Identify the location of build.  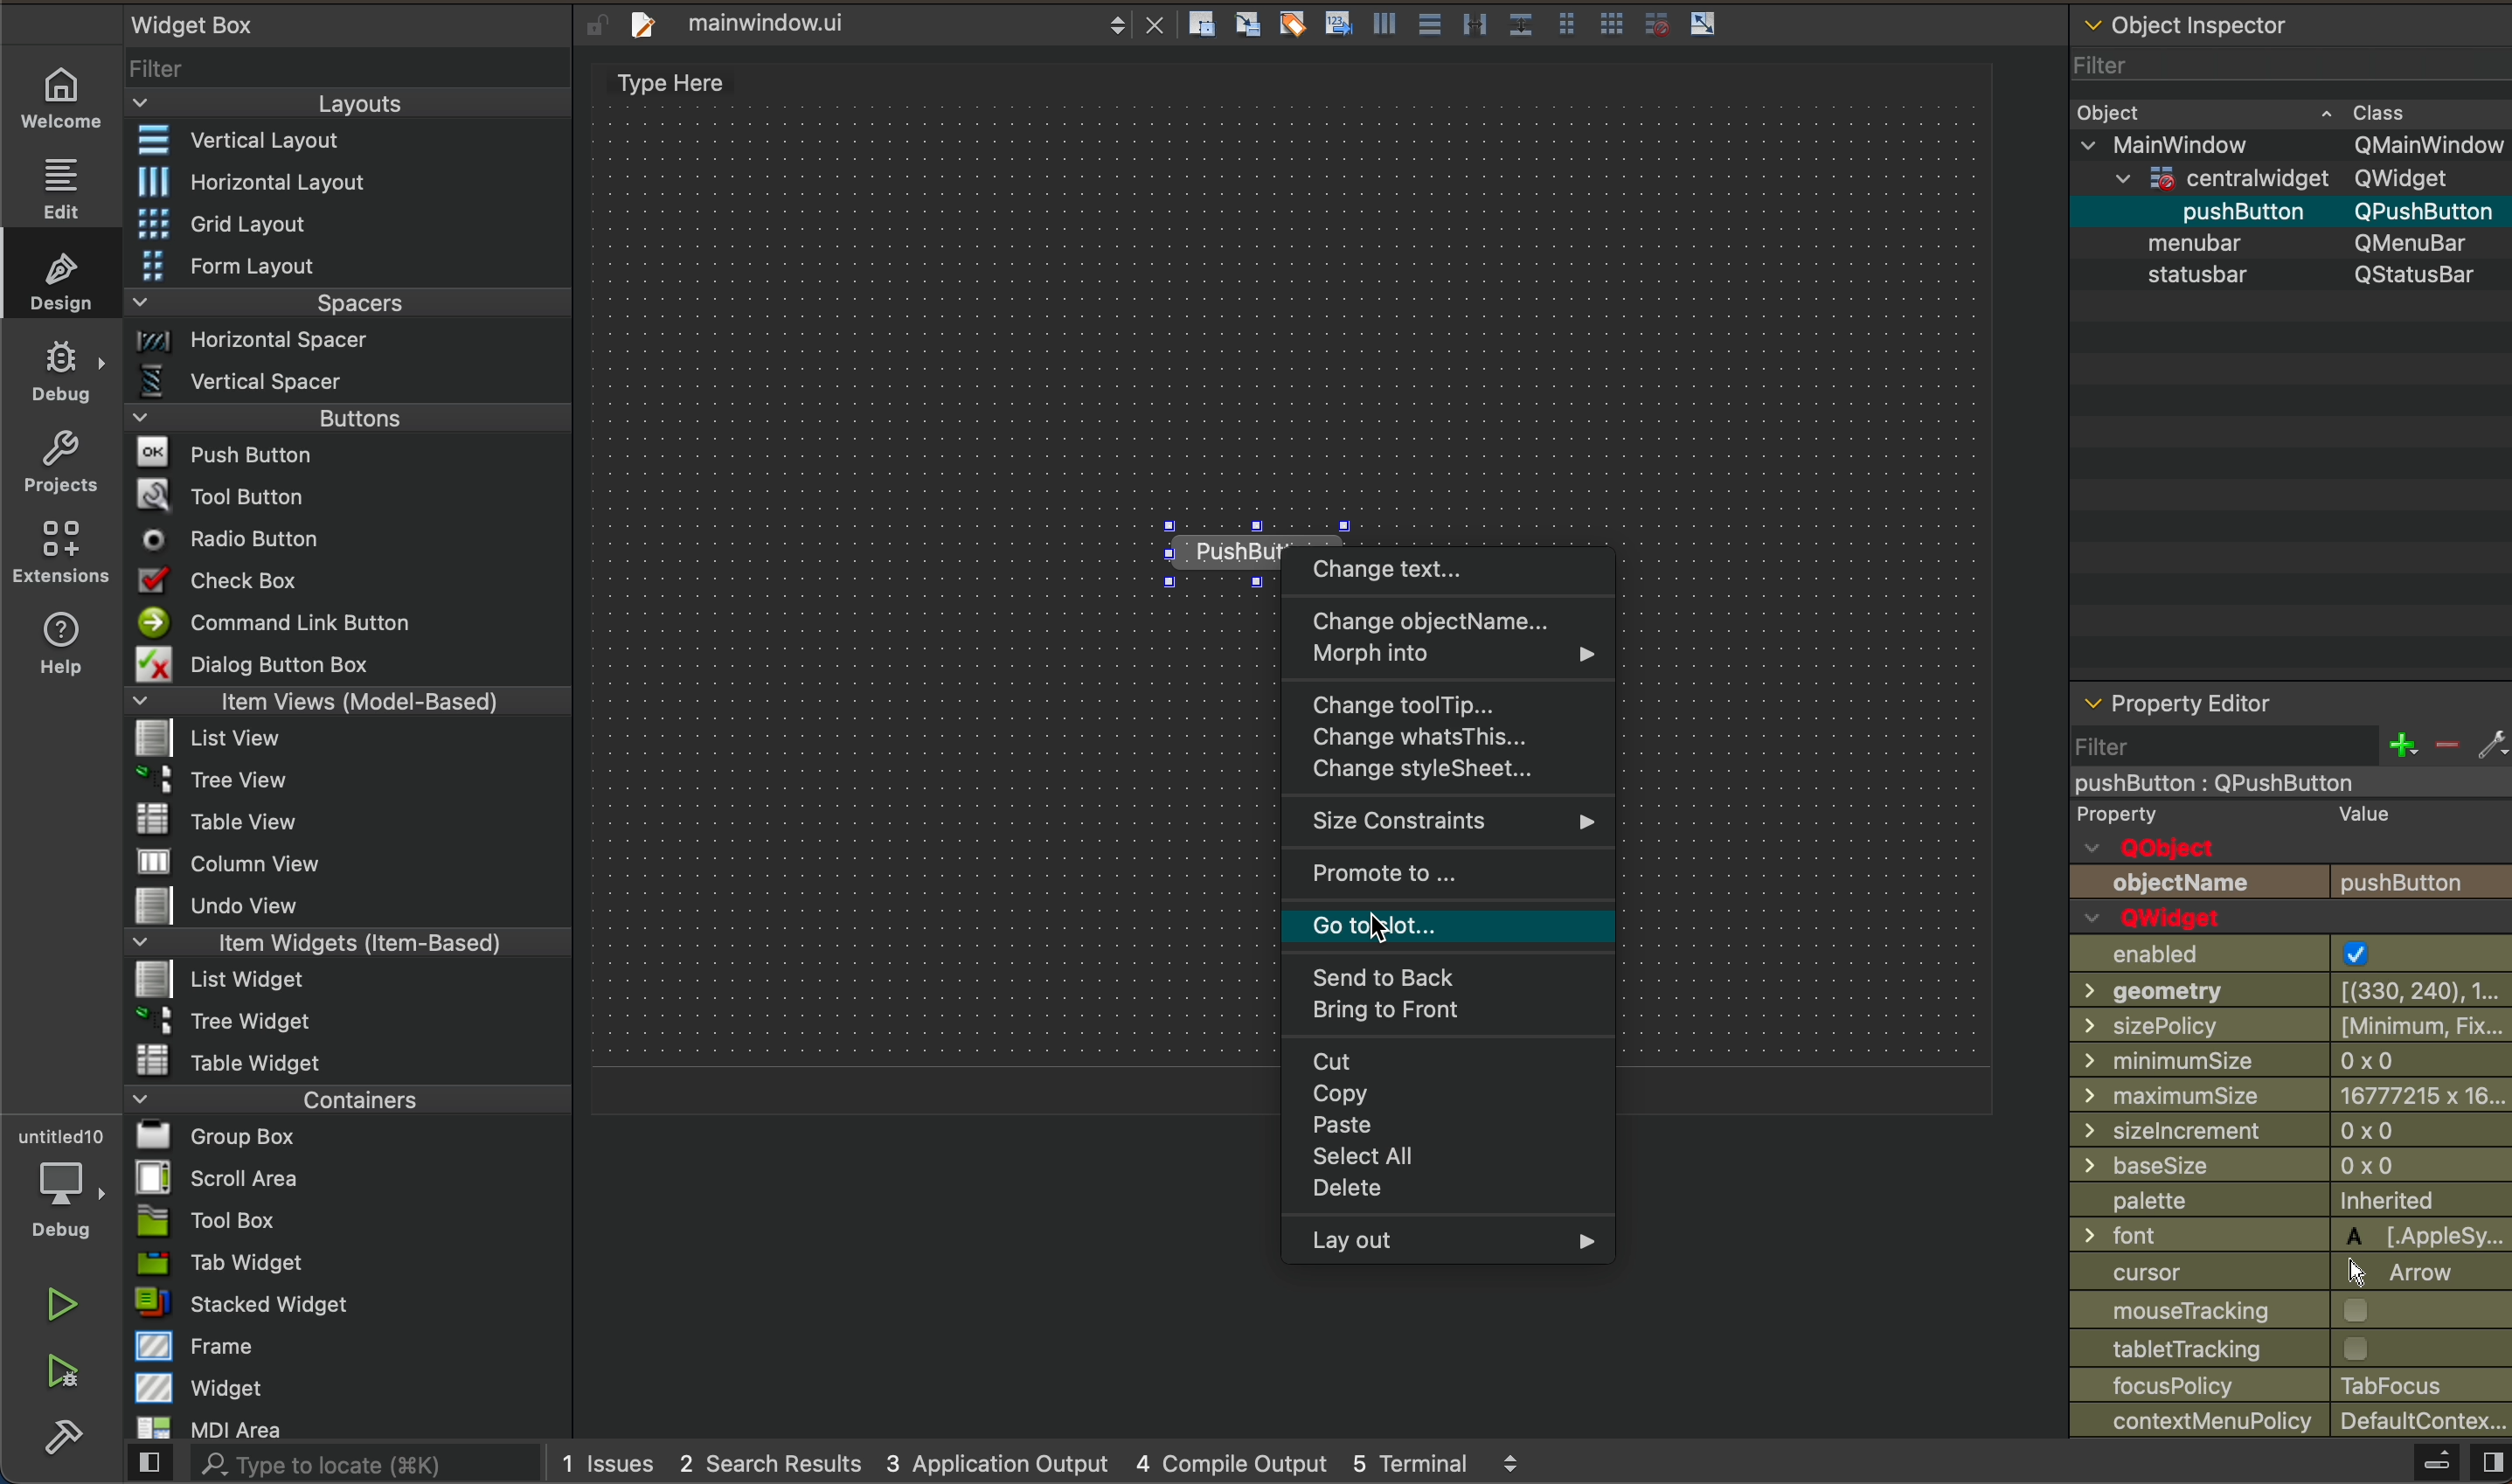
(54, 1447).